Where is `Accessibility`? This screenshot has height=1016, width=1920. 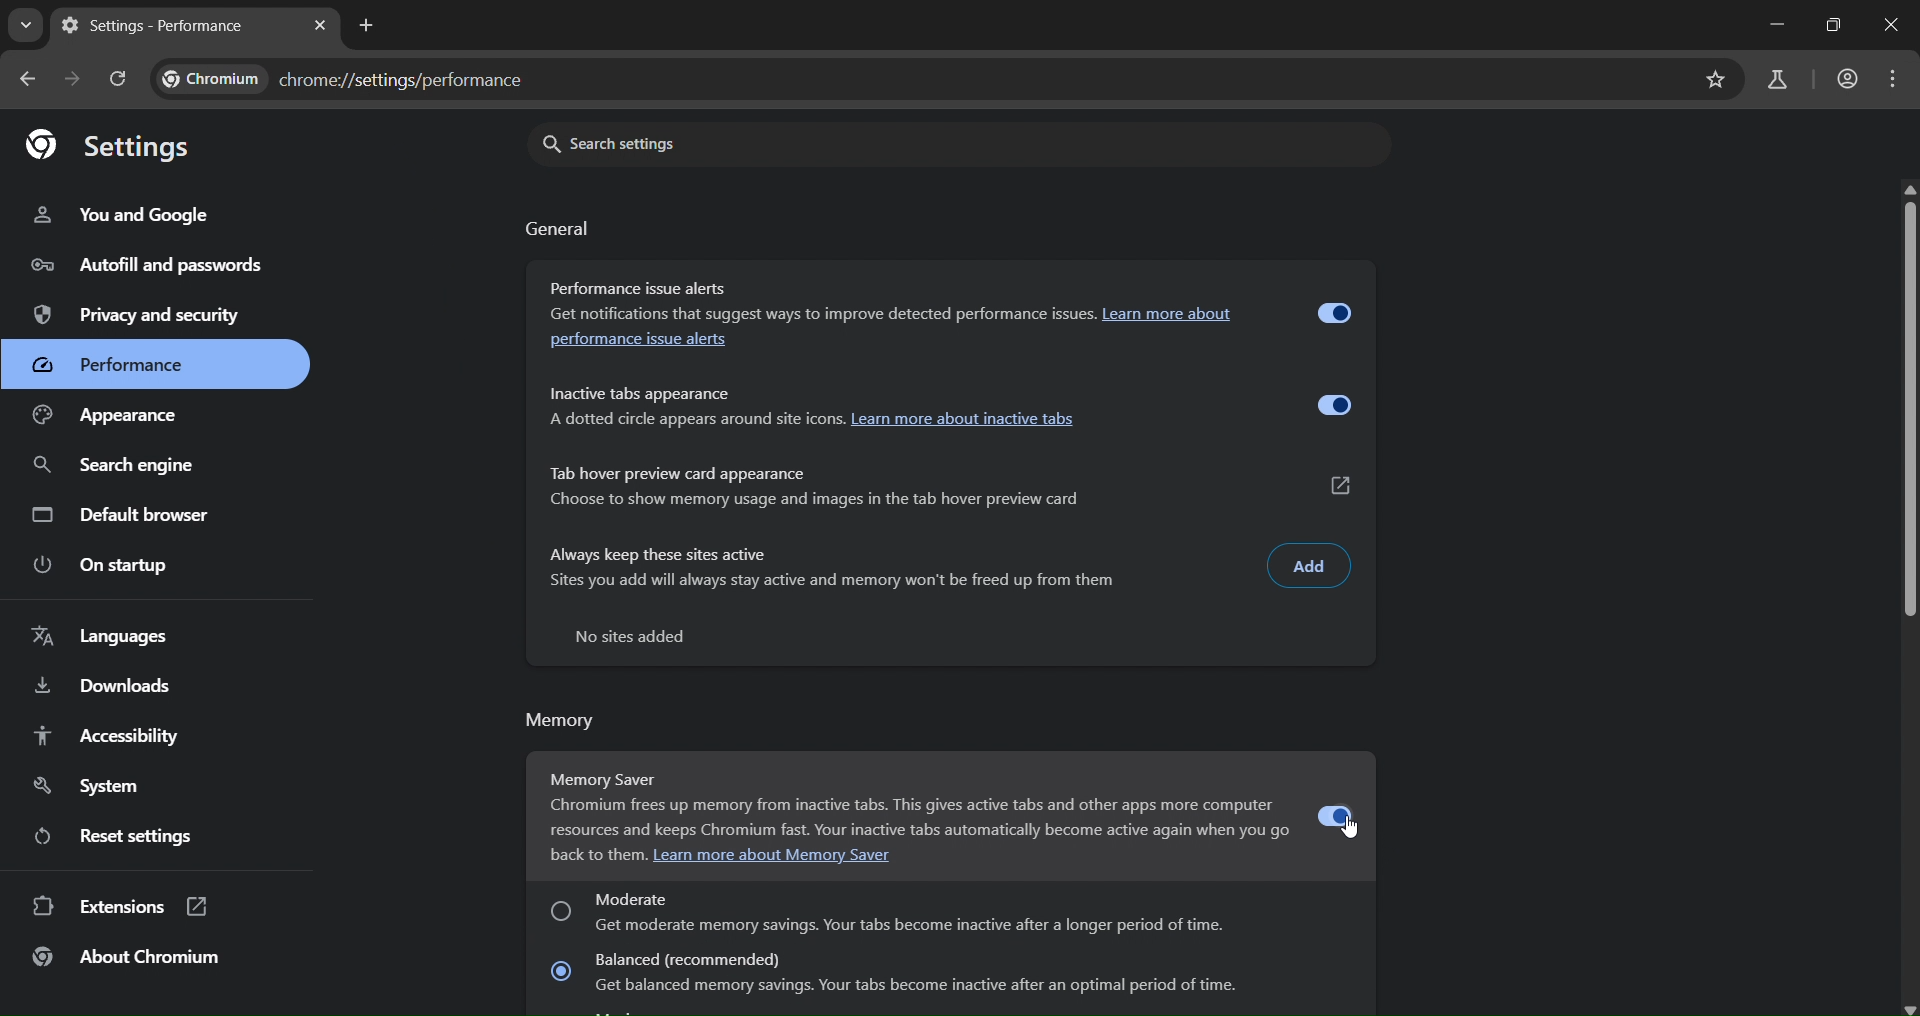
Accessibility is located at coordinates (103, 734).